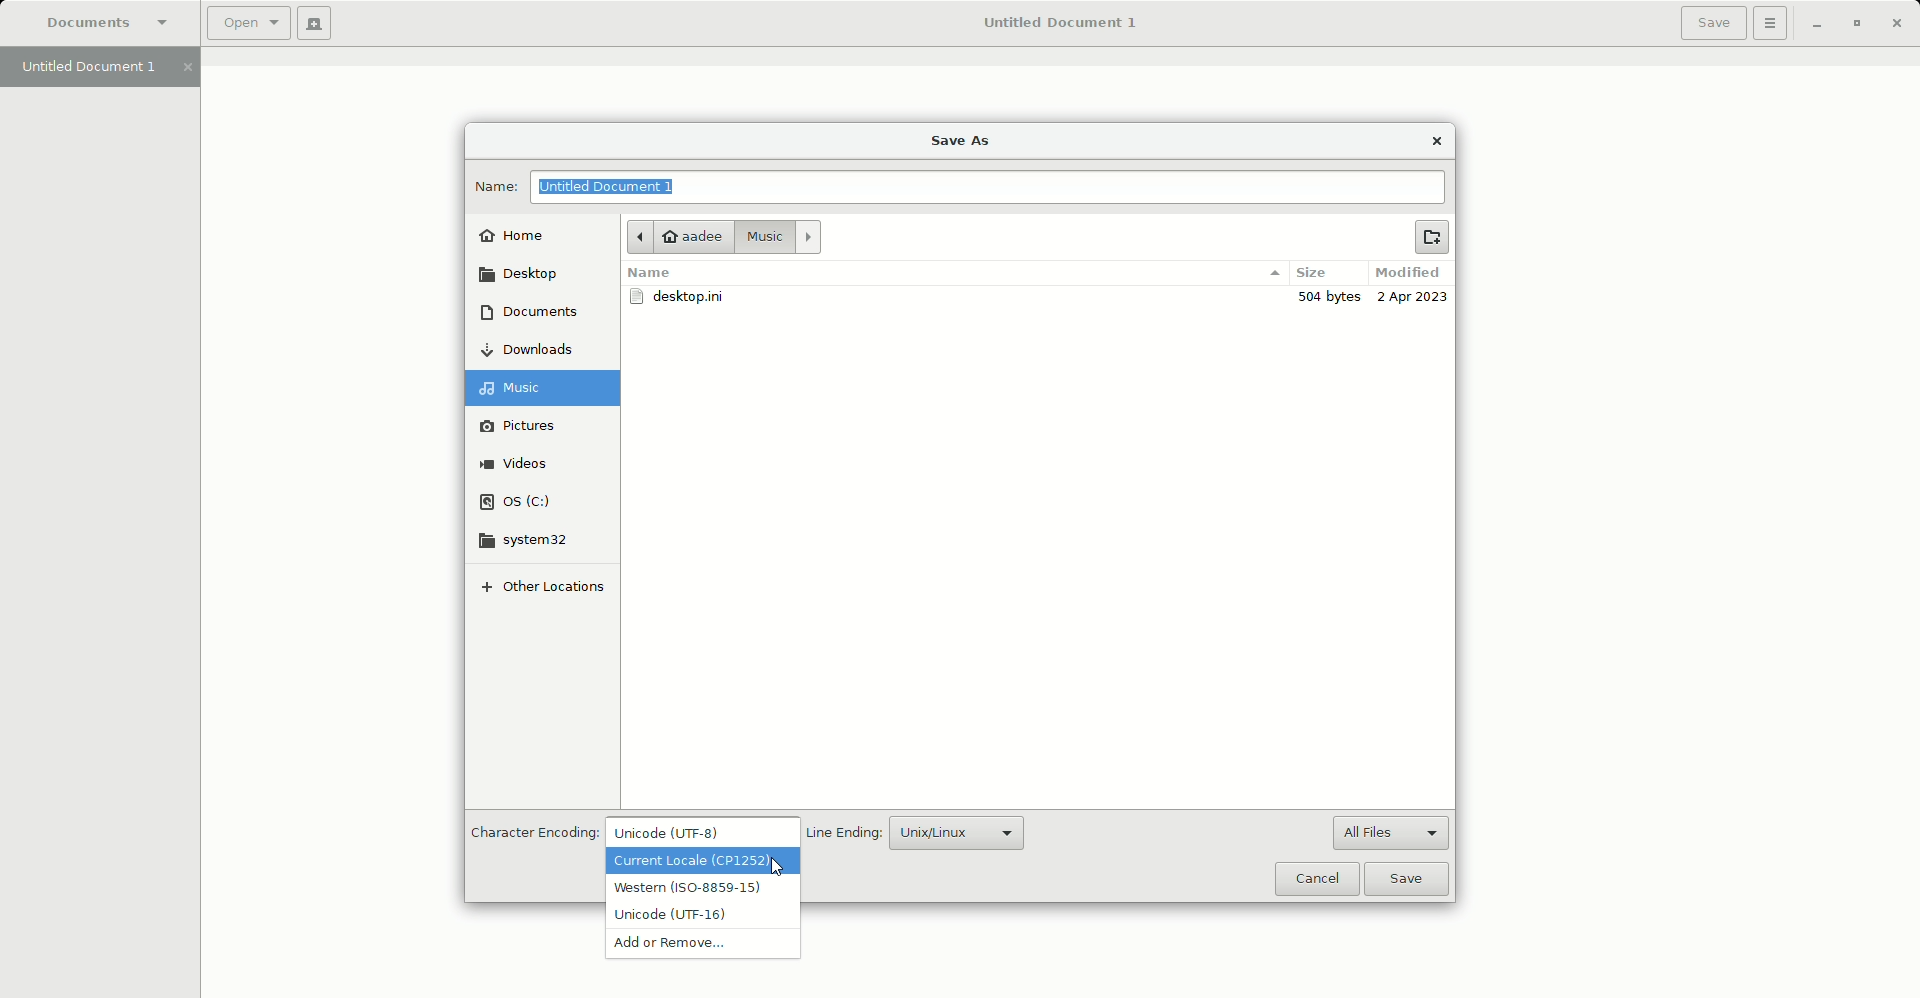 The image size is (1920, 998). Describe the element at coordinates (651, 273) in the screenshot. I see `Name` at that location.